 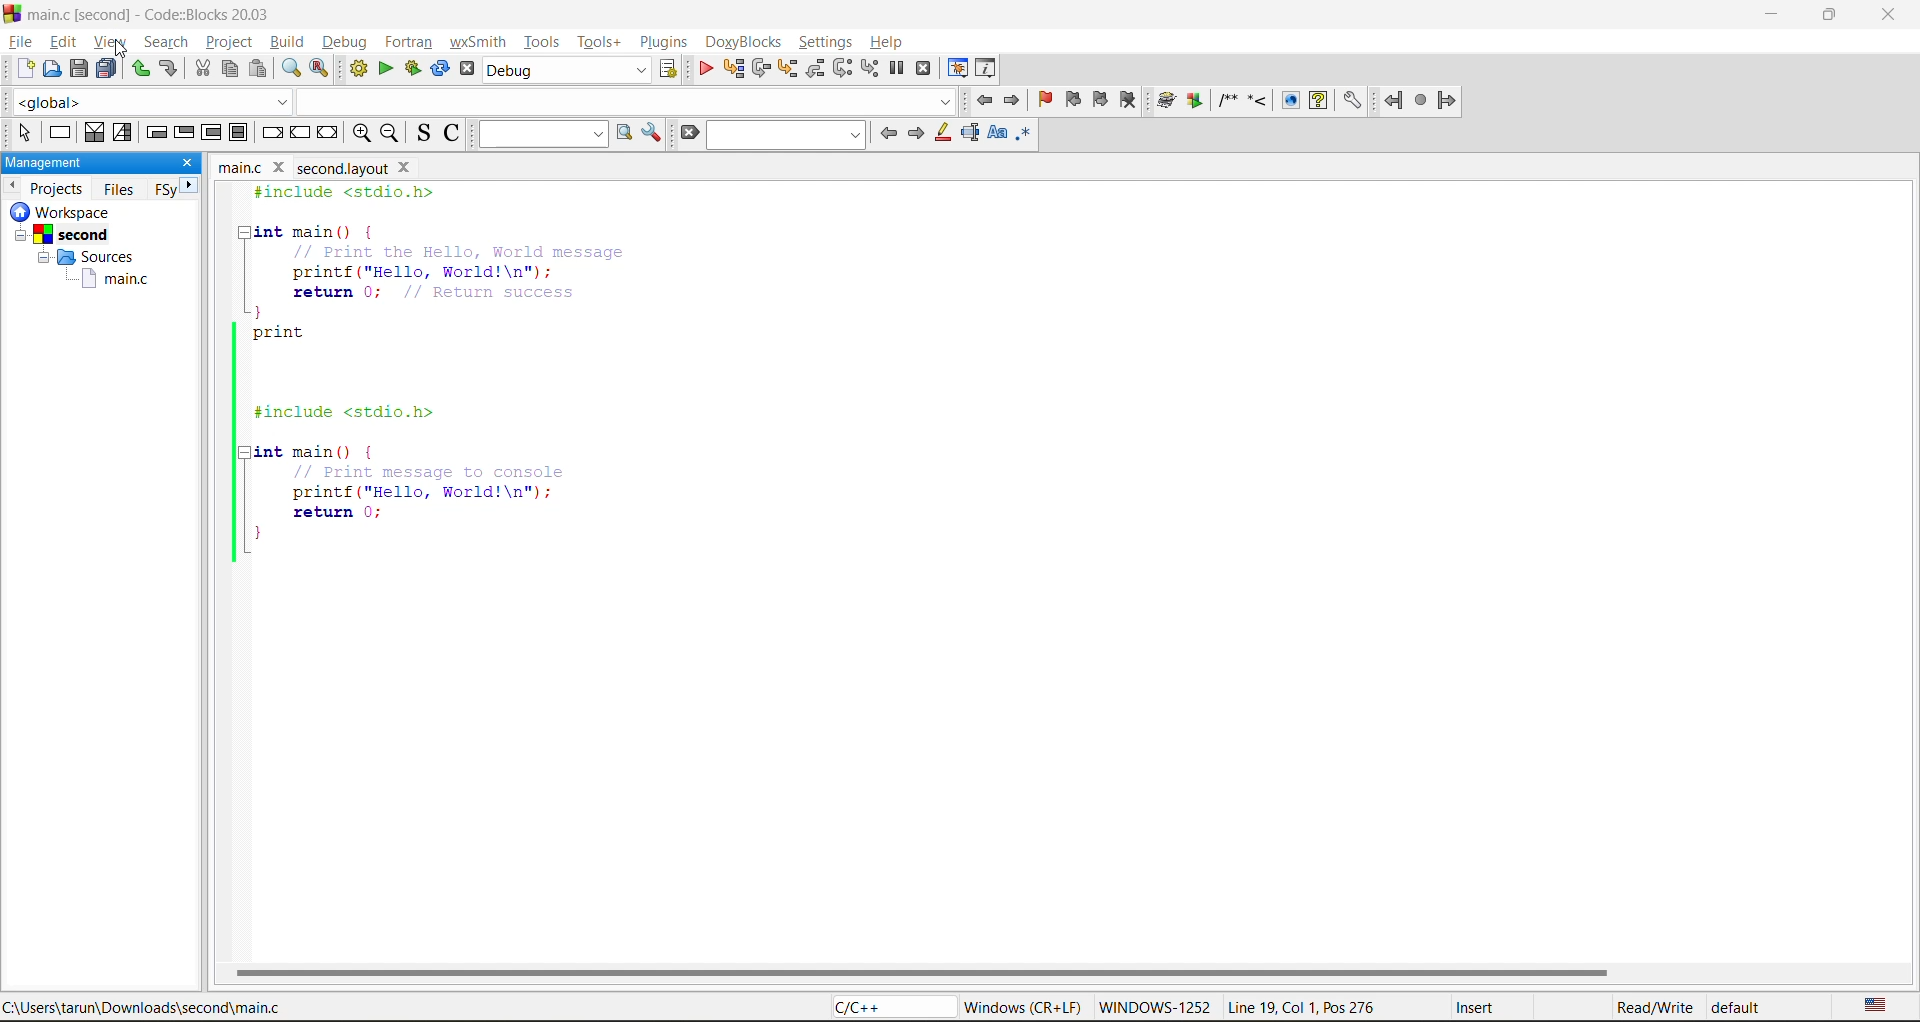 I want to click on save everything, so click(x=106, y=70).